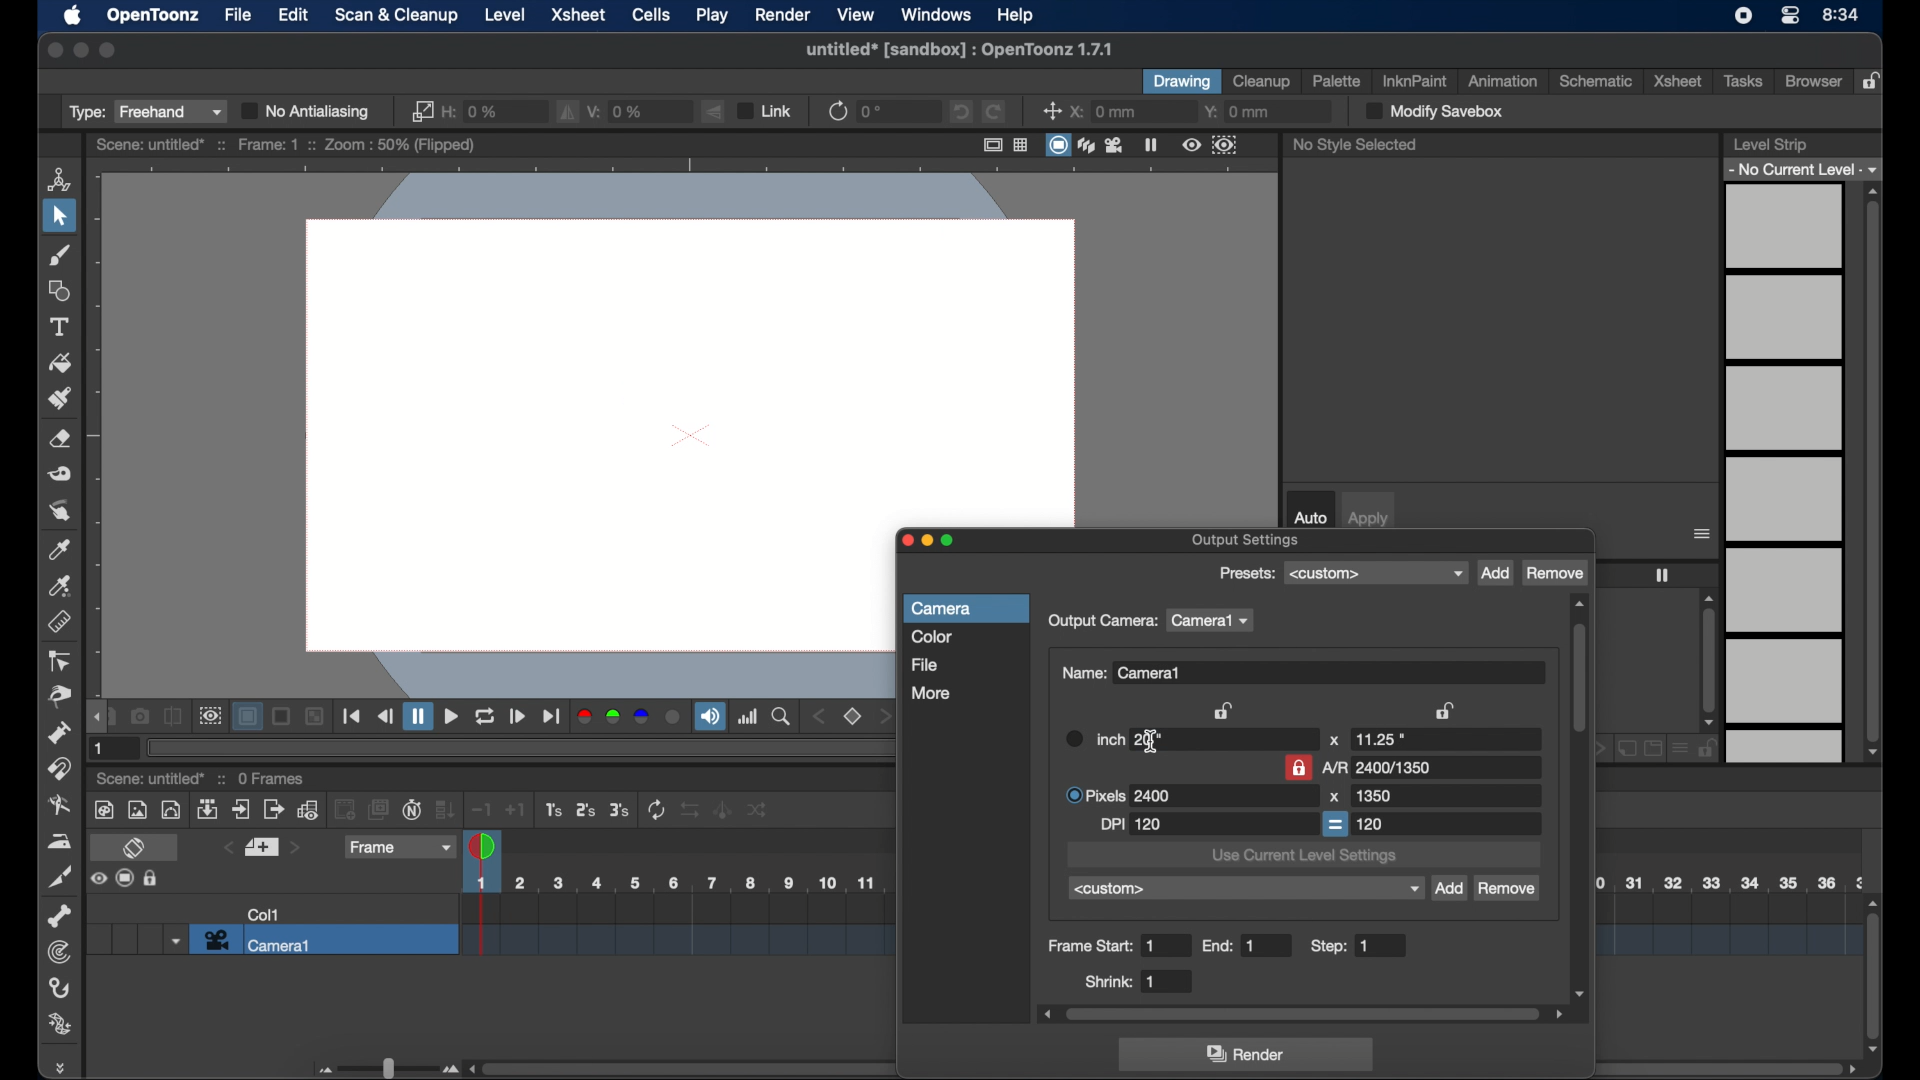 The width and height of the screenshot is (1920, 1080). What do you see at coordinates (61, 1025) in the screenshot?
I see `plastic tool` at bounding box center [61, 1025].